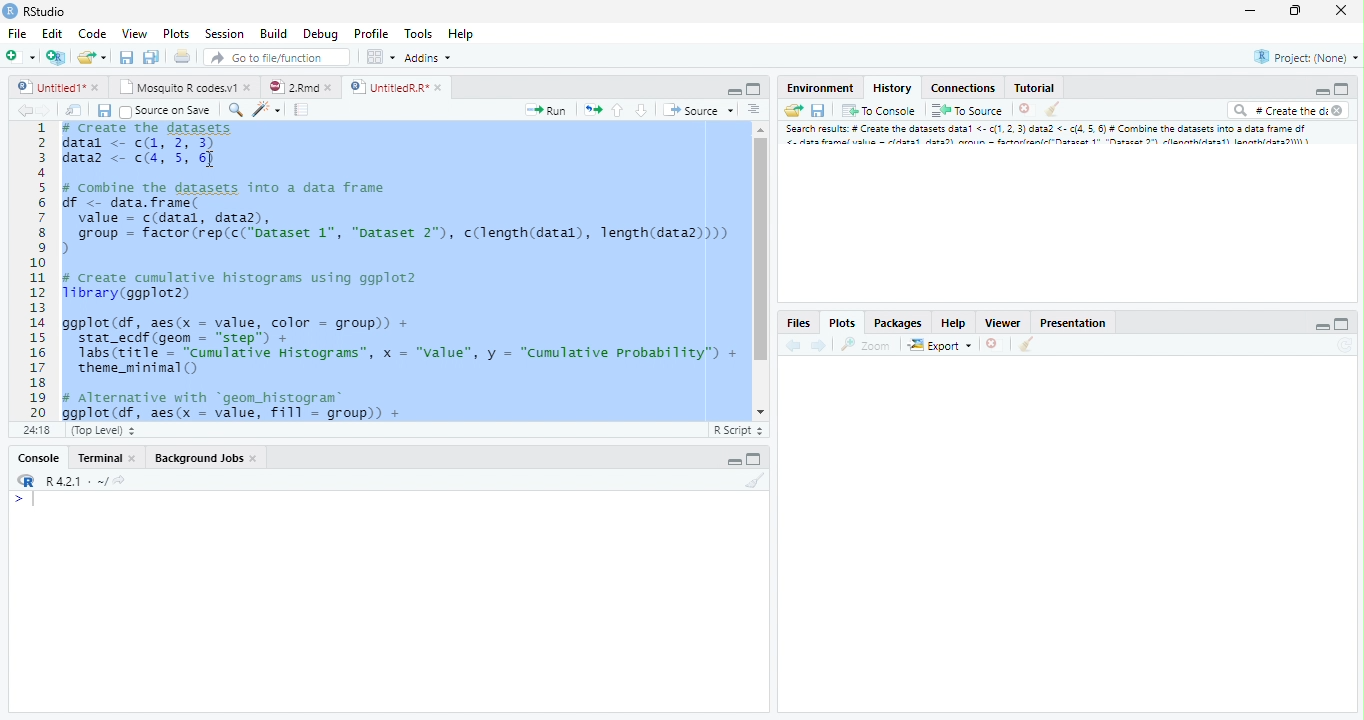 The image size is (1364, 720). I want to click on Clear console, so click(1055, 111).